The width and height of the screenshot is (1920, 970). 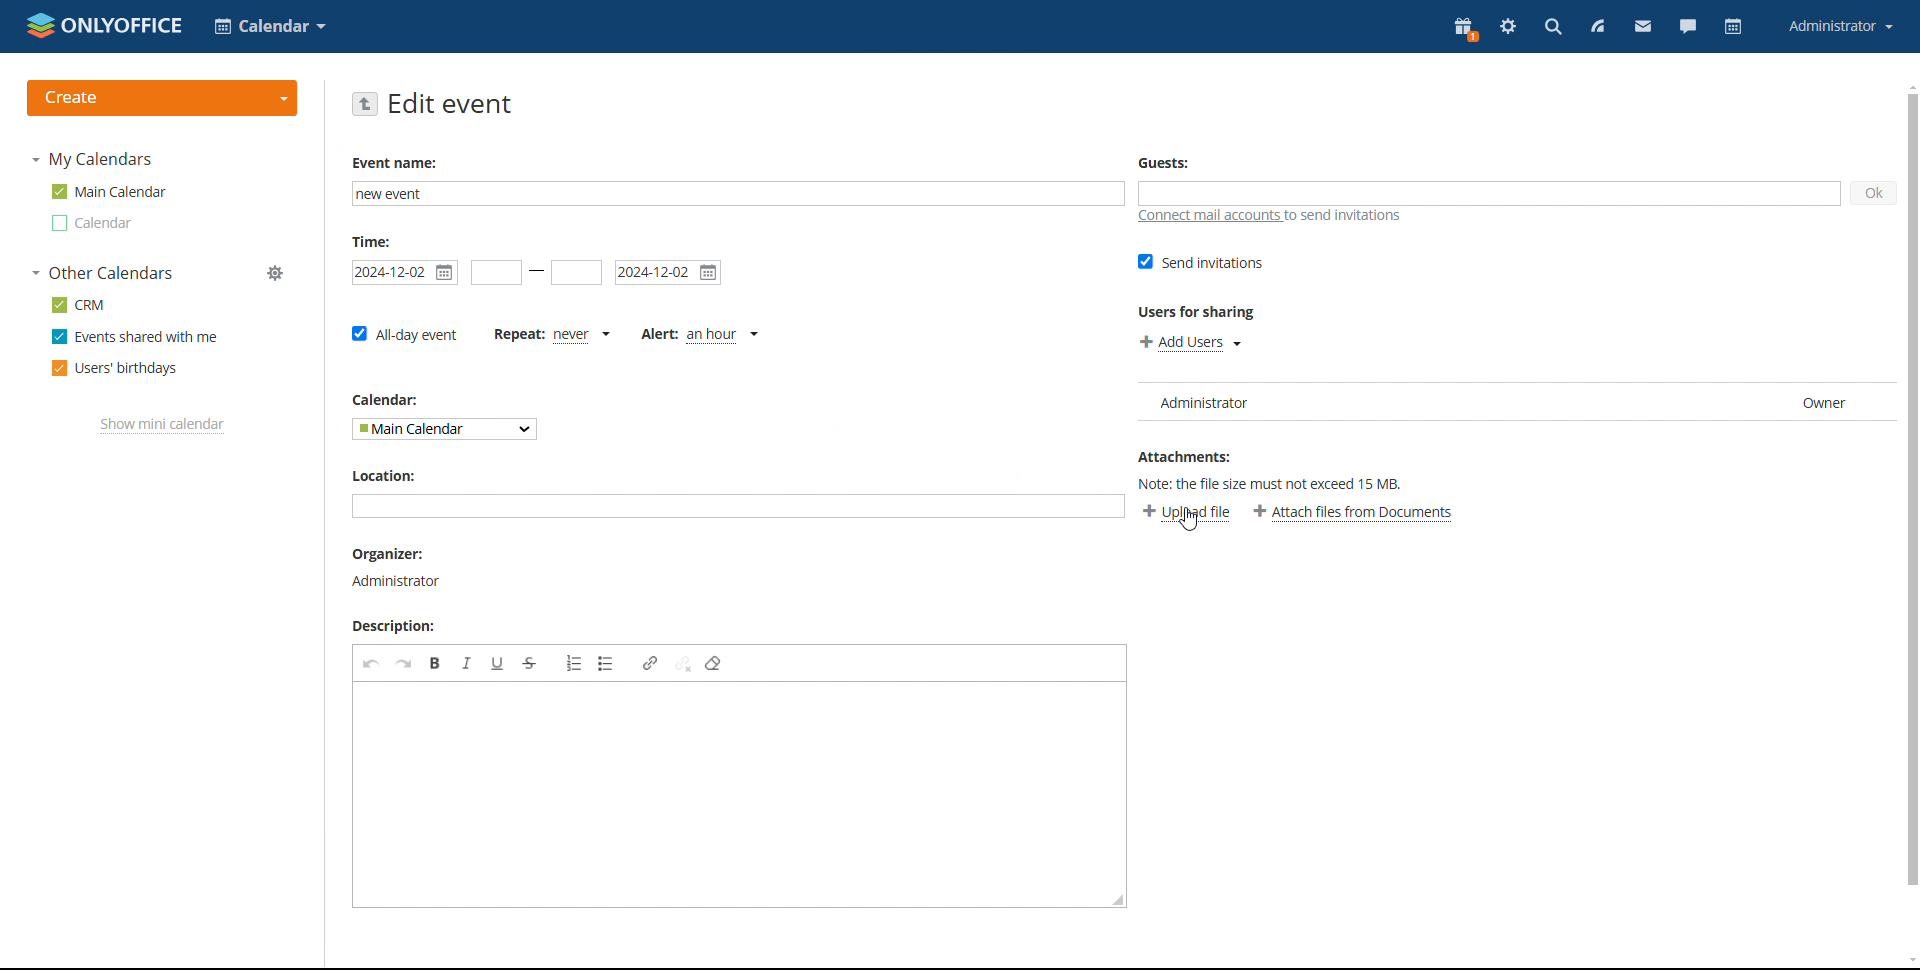 What do you see at coordinates (1841, 28) in the screenshot?
I see `account` at bounding box center [1841, 28].